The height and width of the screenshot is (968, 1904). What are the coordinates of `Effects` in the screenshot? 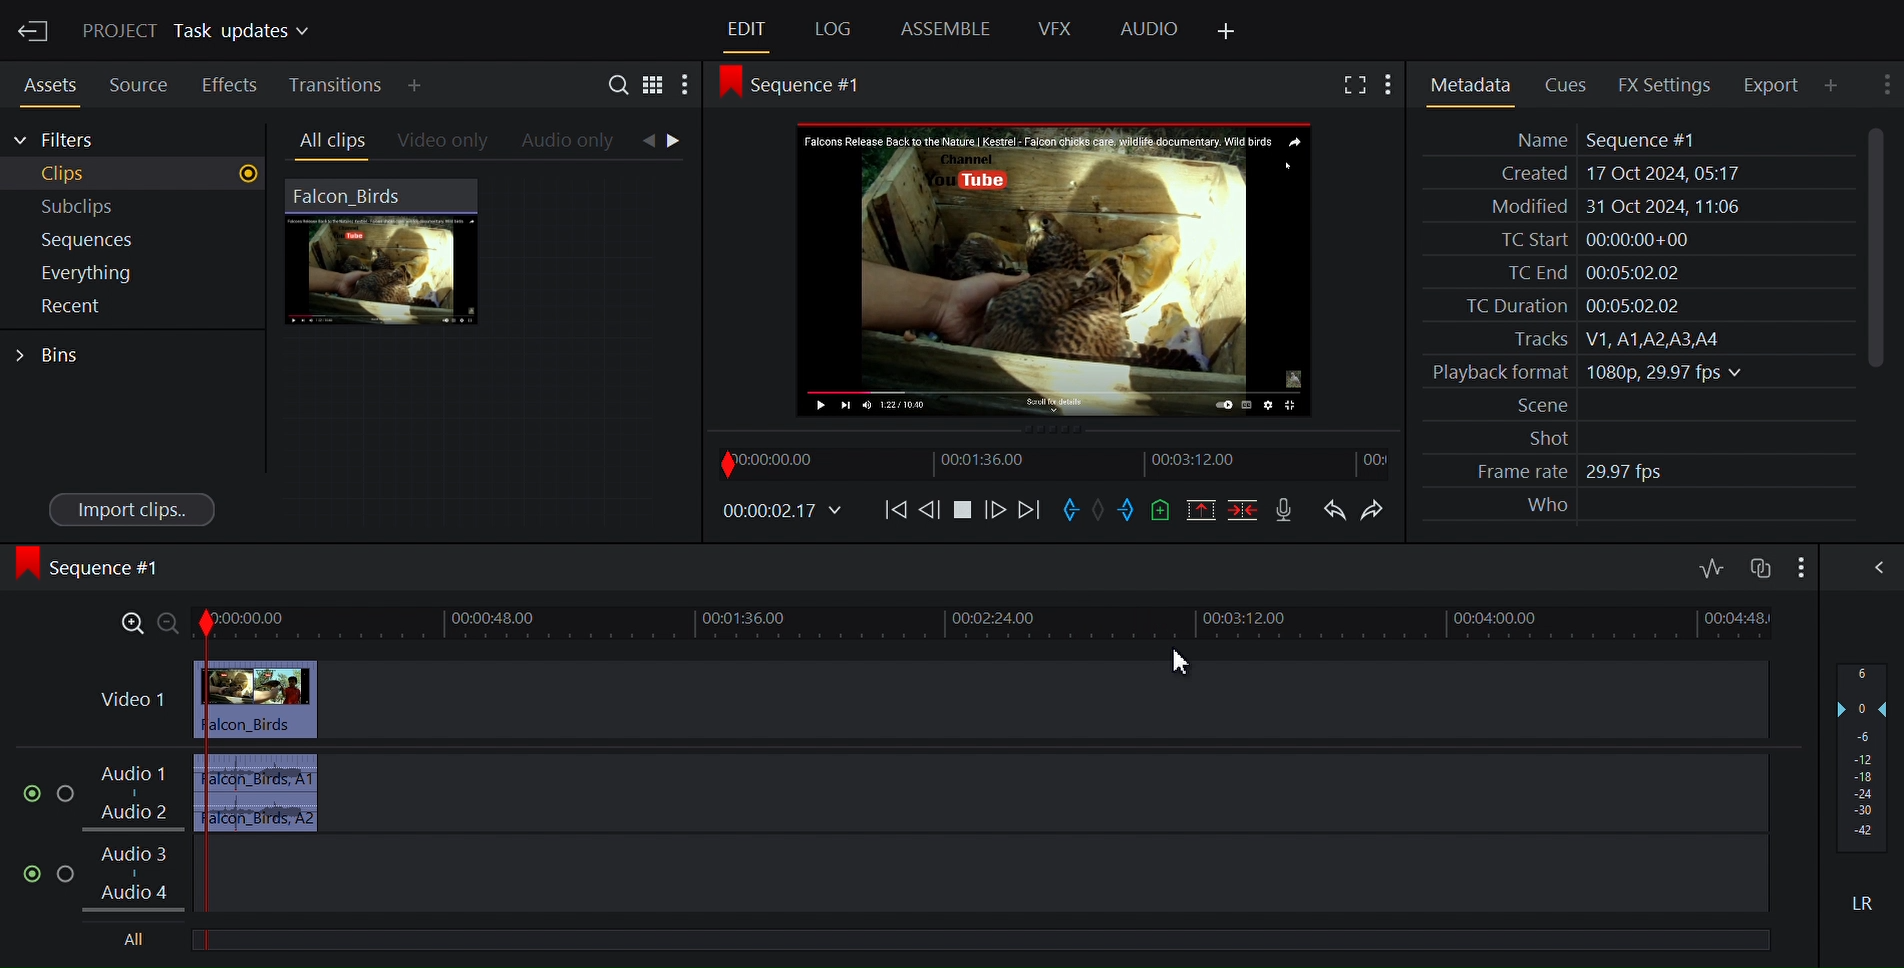 It's located at (229, 85).